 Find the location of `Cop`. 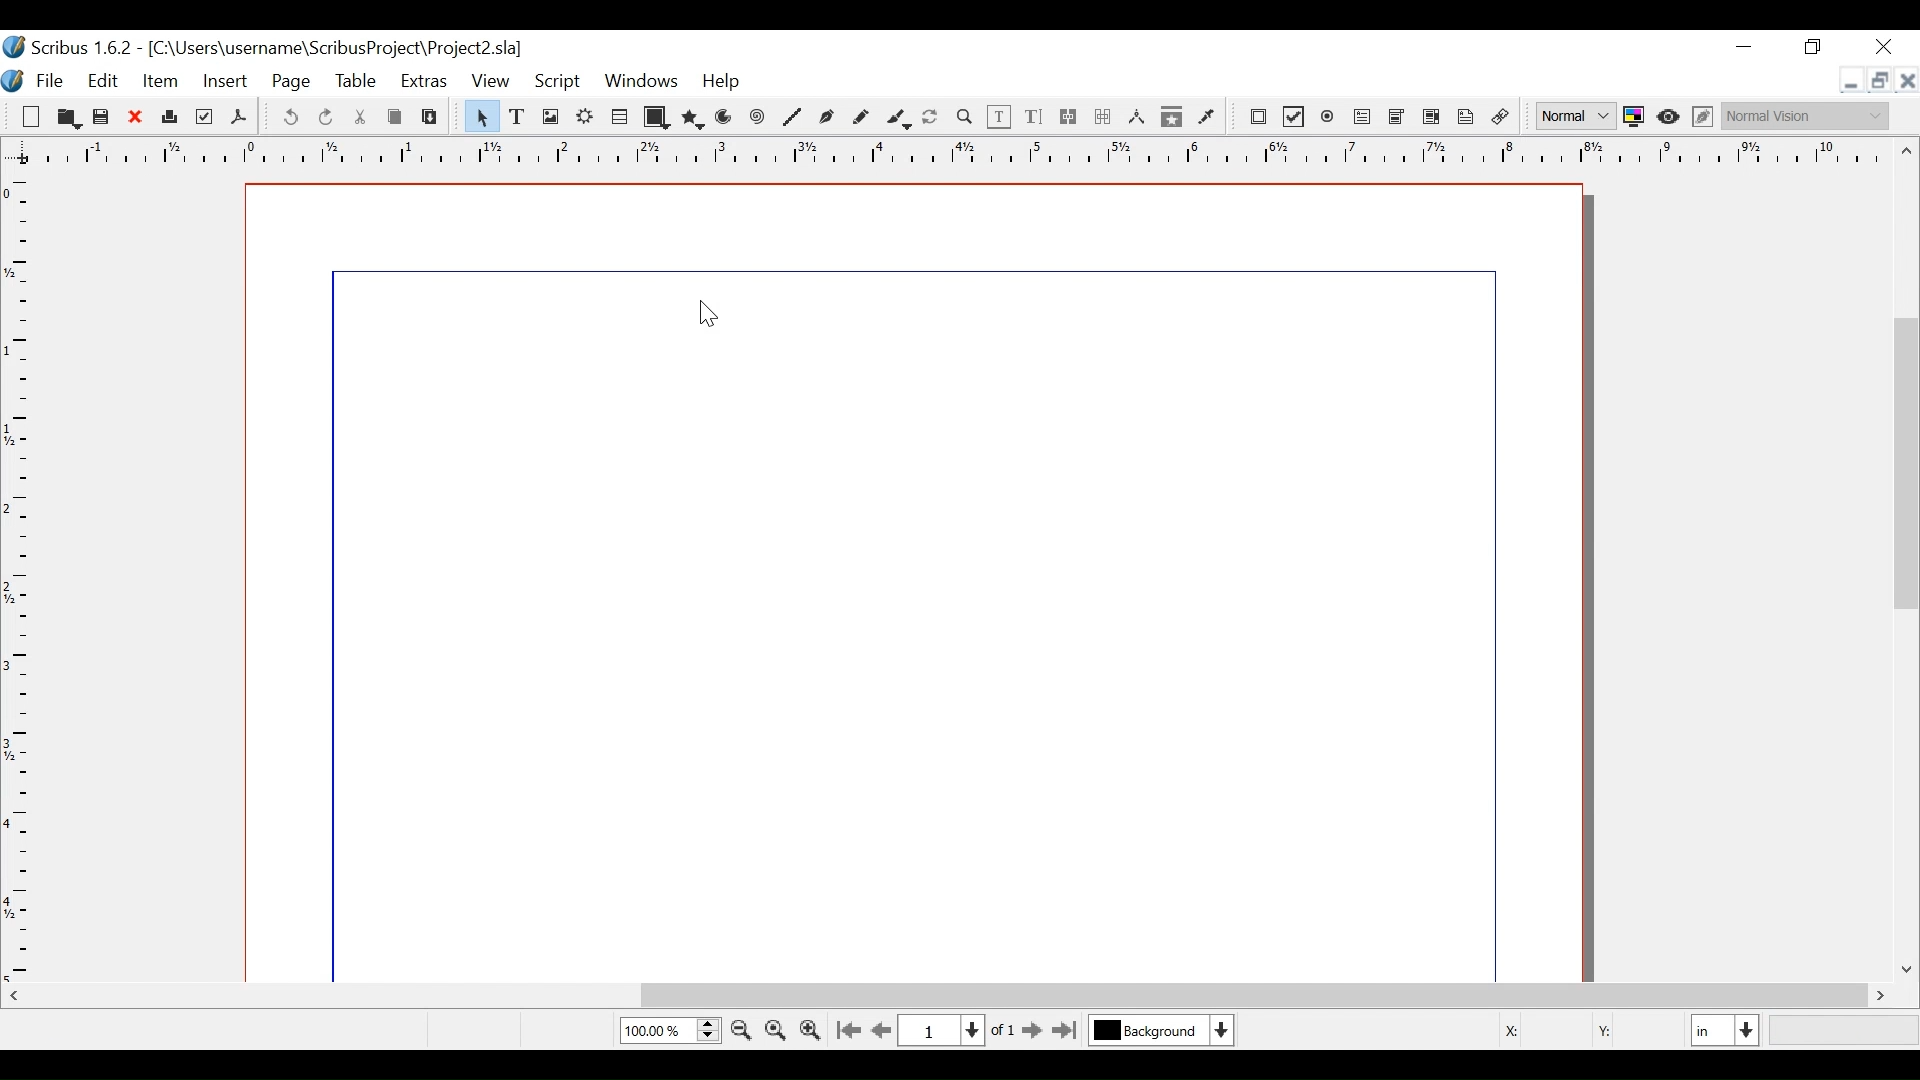

Cop is located at coordinates (394, 119).